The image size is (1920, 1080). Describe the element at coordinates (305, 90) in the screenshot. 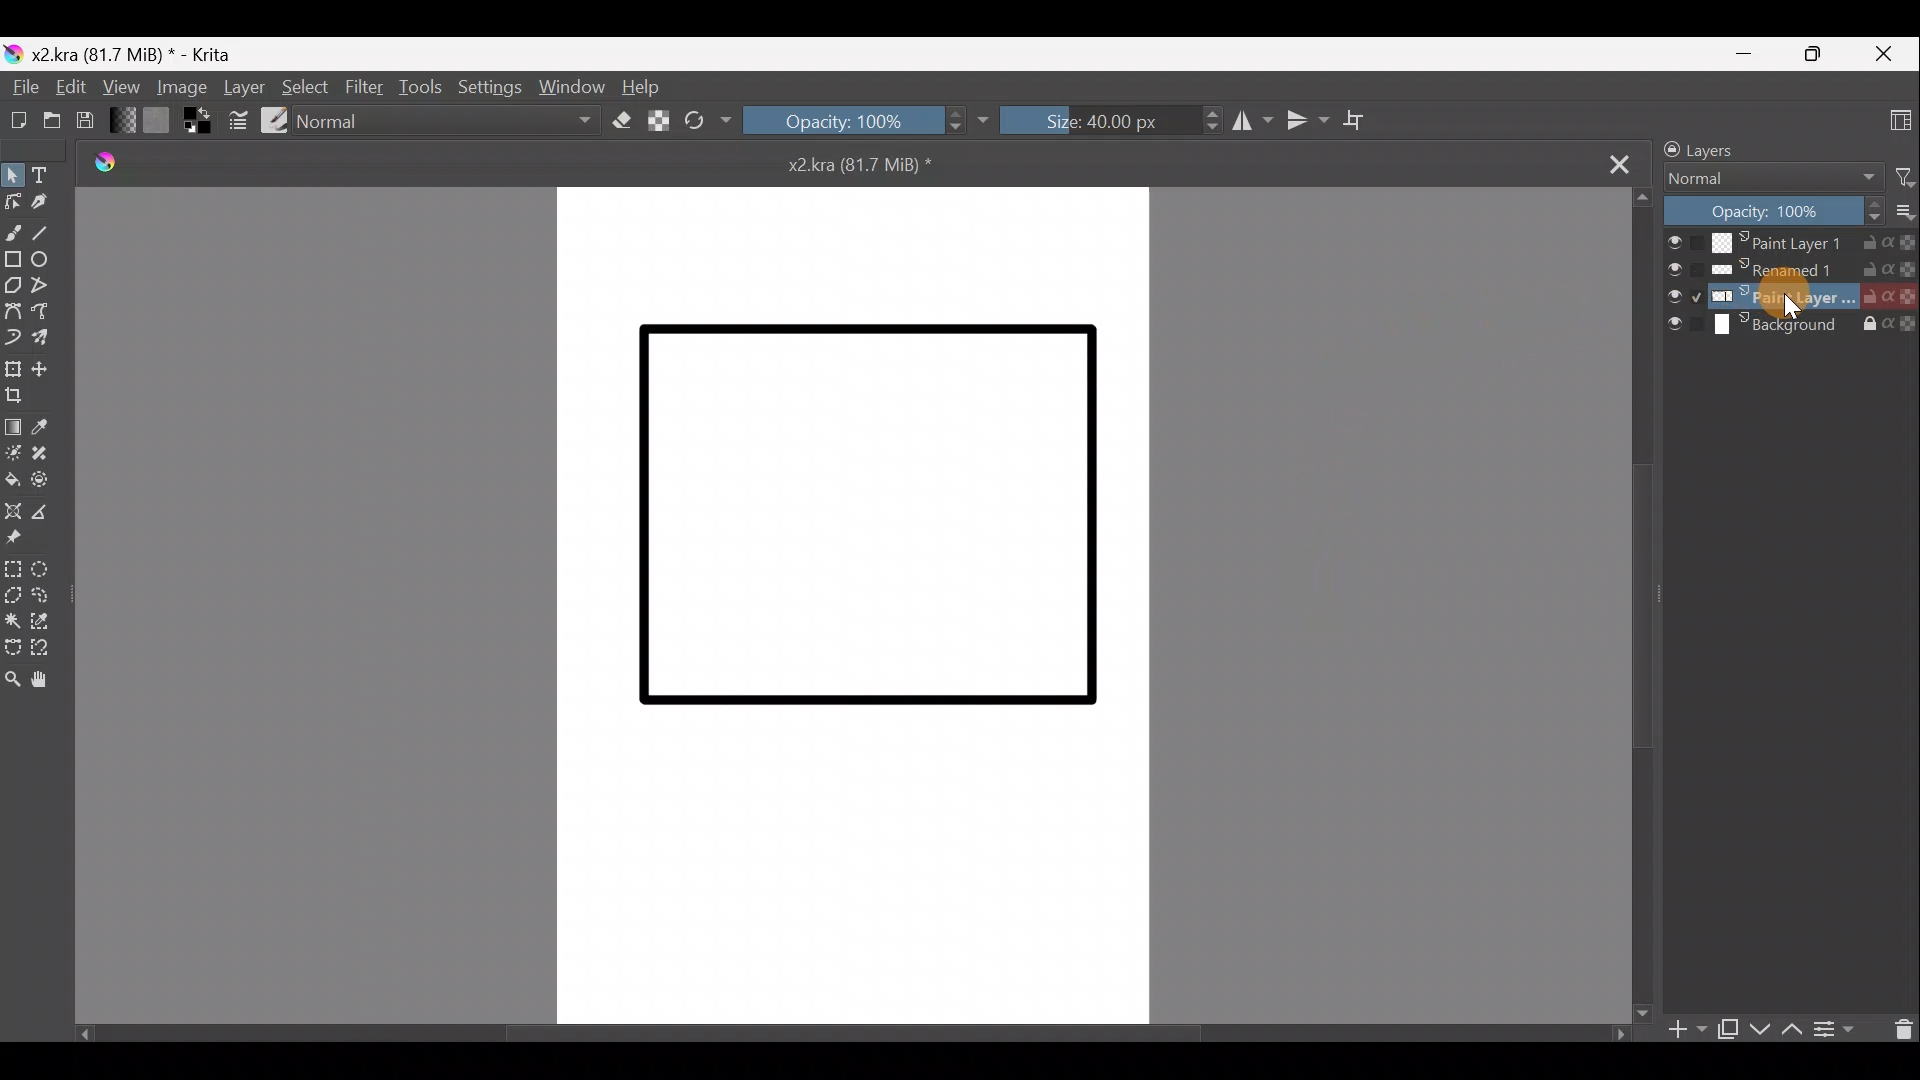

I see `Select` at that location.